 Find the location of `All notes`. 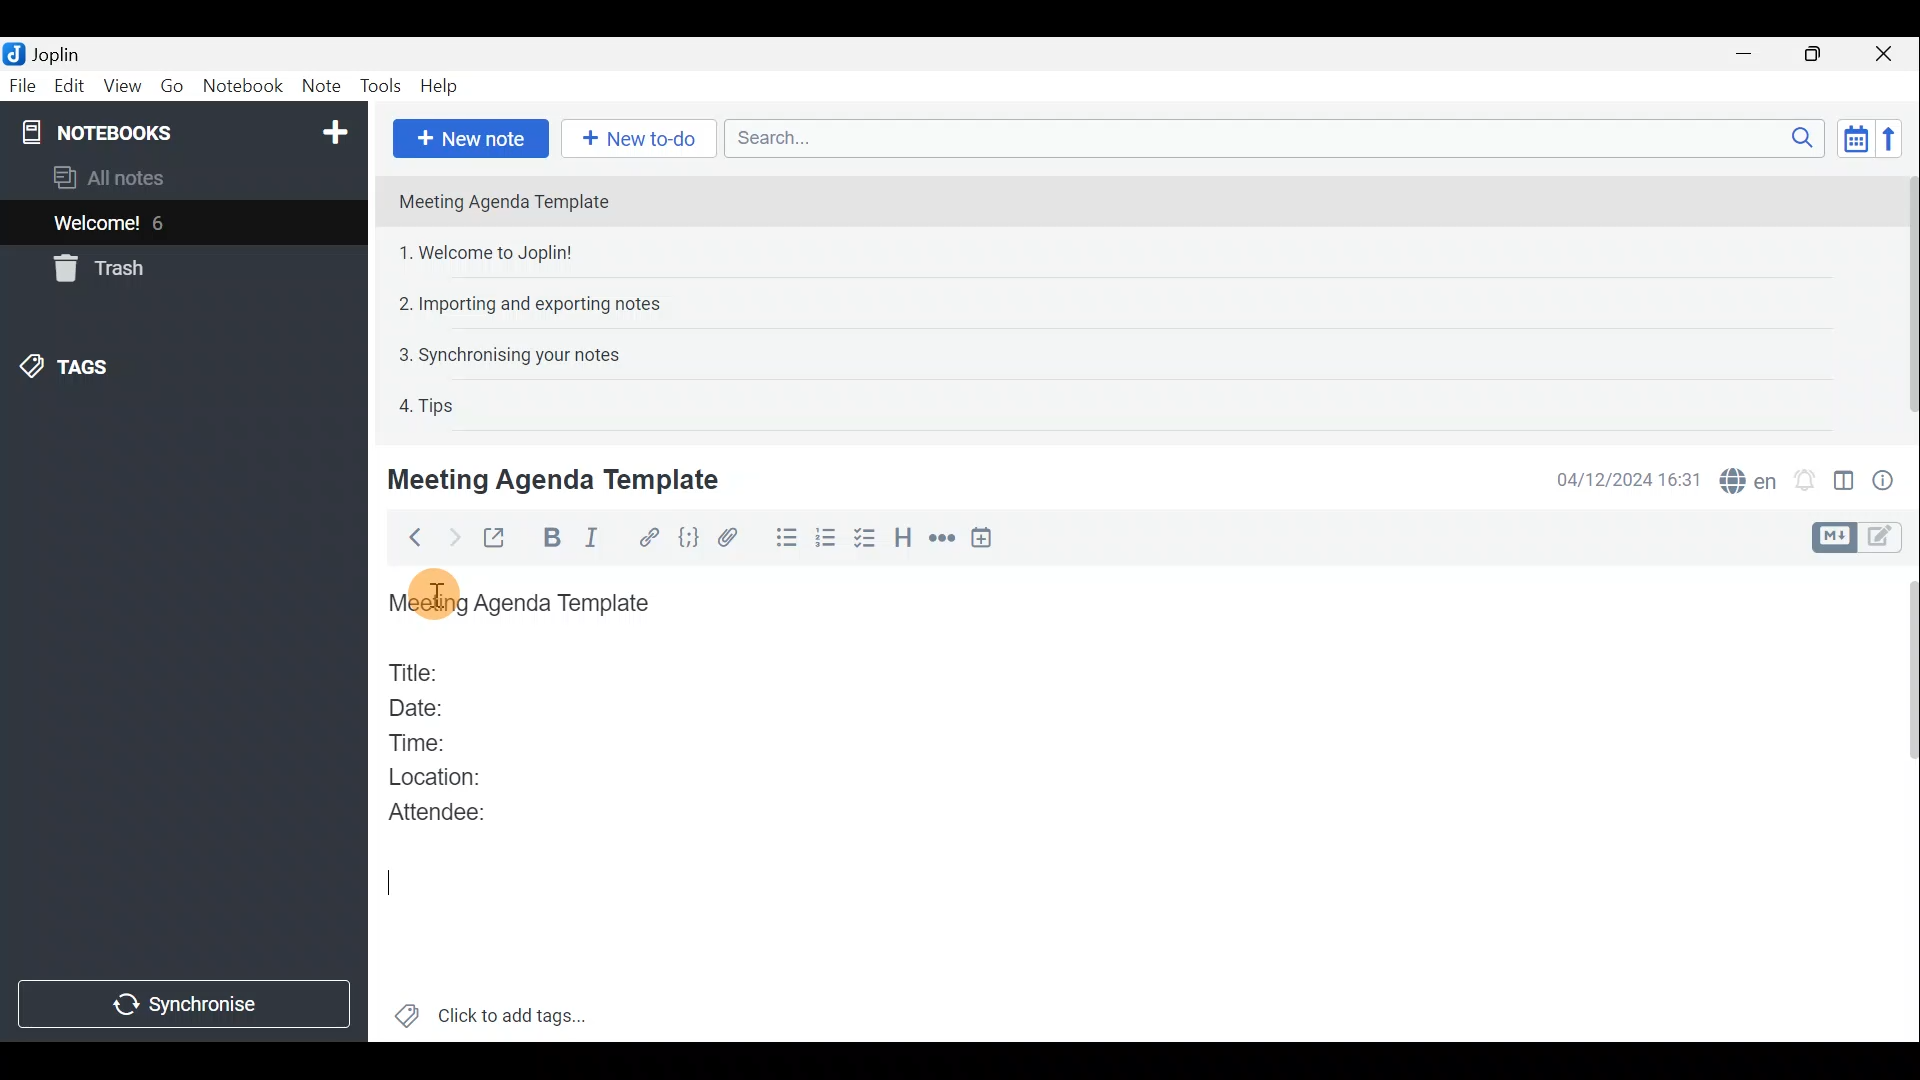

All notes is located at coordinates (142, 177).